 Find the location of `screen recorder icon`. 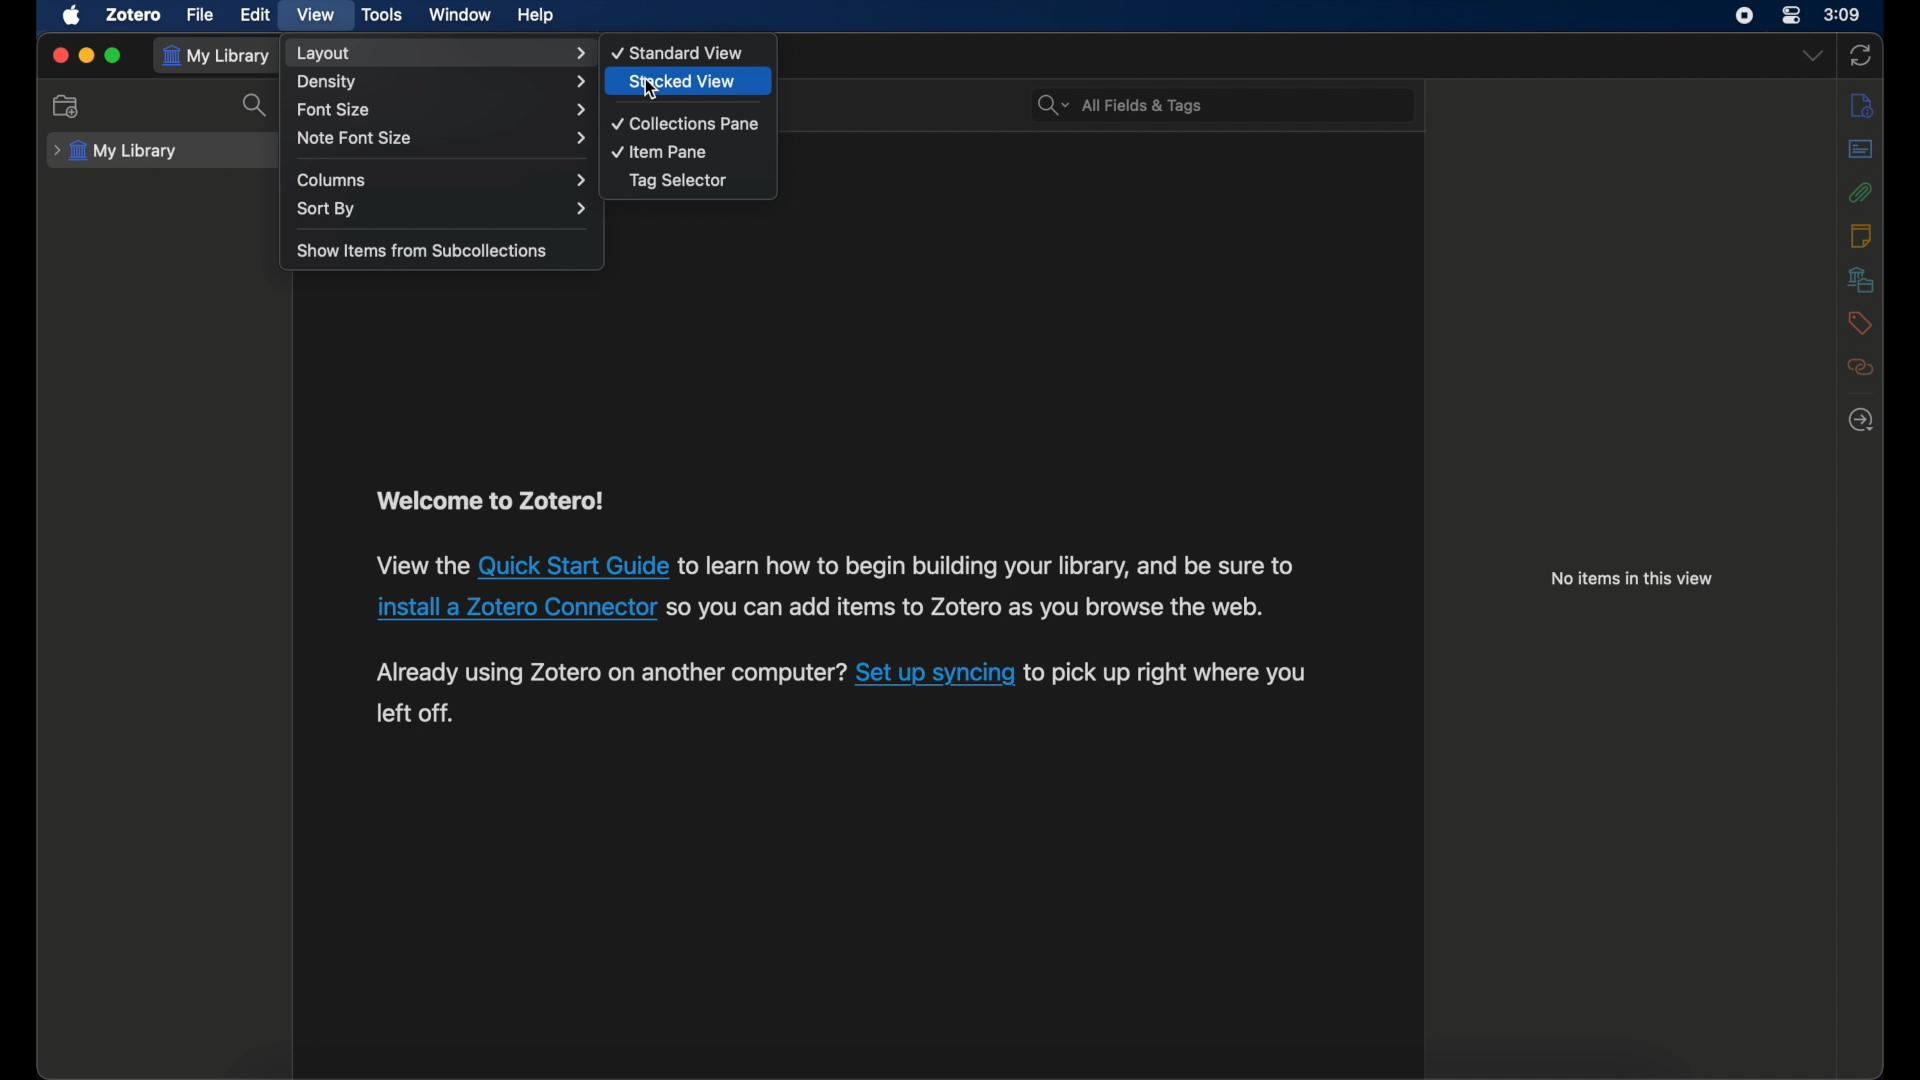

screen recorder icon is located at coordinates (1744, 16).